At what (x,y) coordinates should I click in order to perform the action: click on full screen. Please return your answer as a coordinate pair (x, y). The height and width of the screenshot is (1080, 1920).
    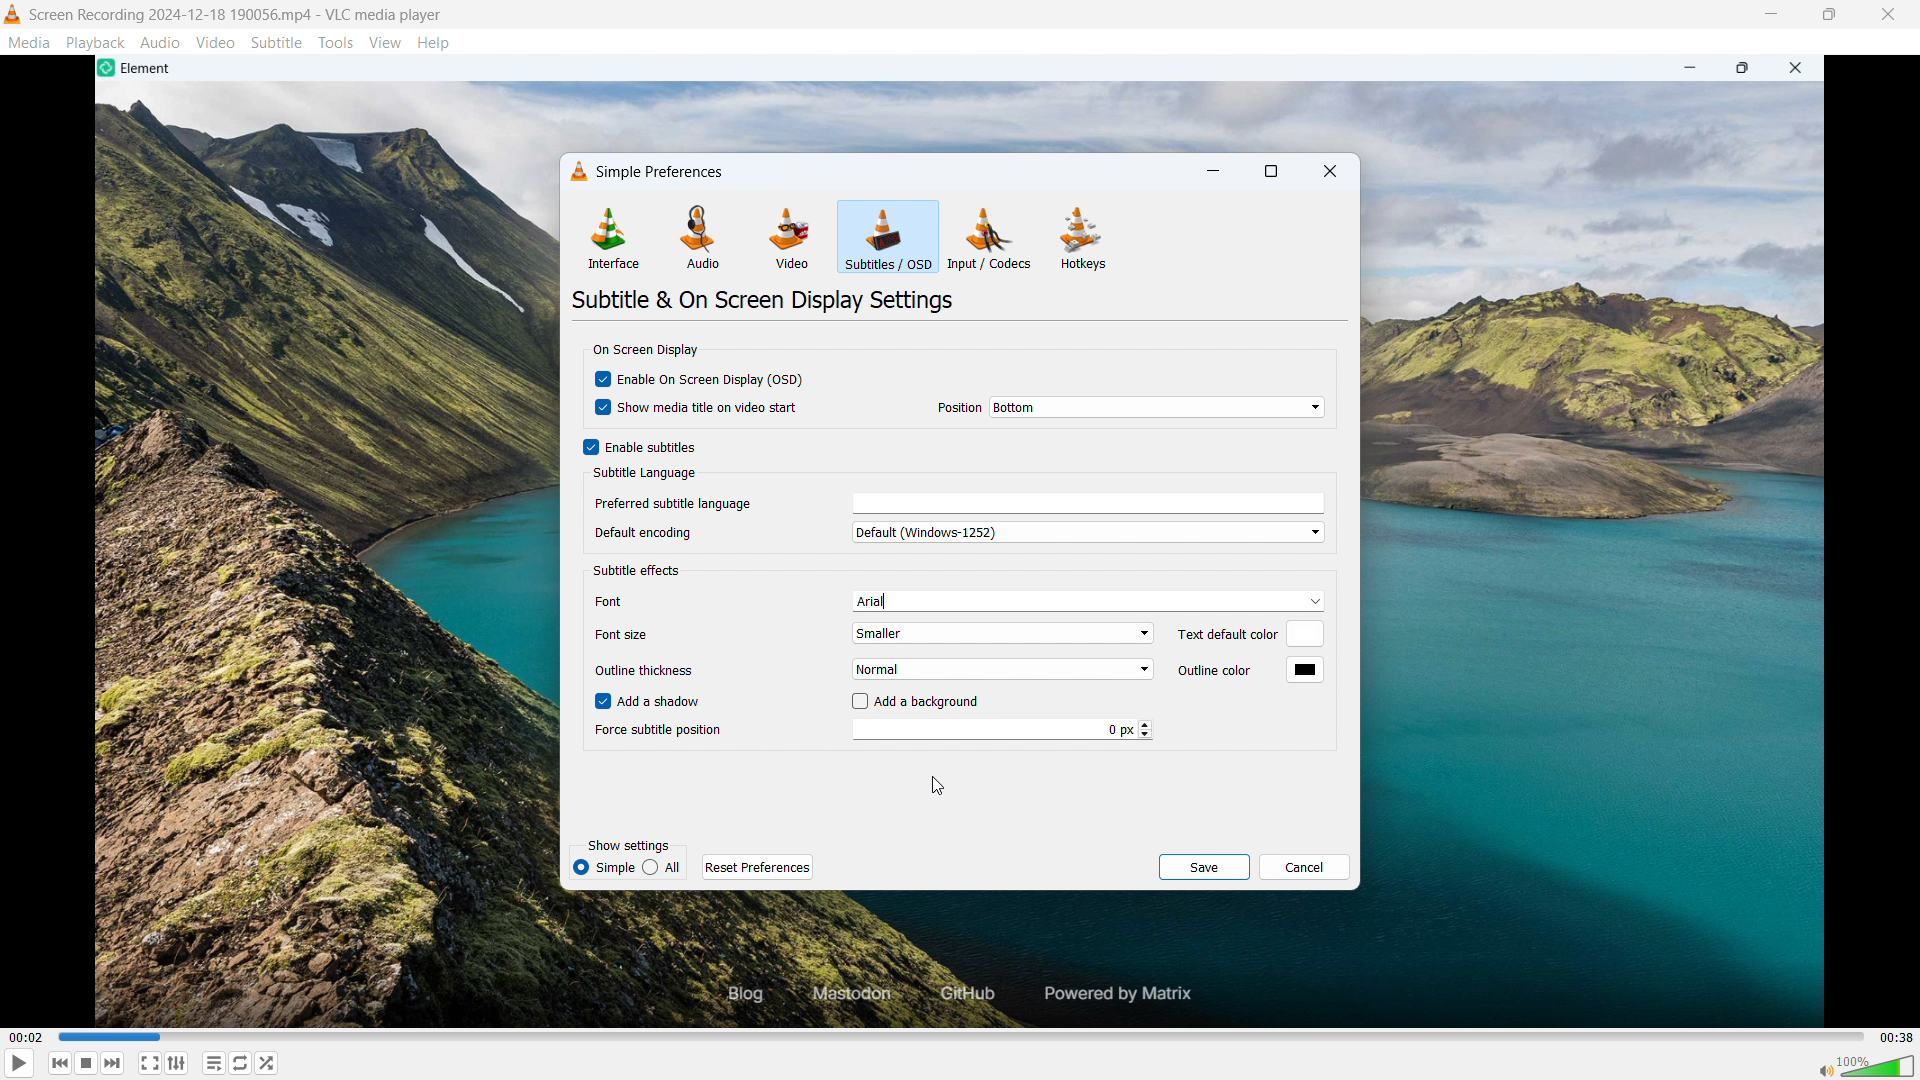
    Looking at the image, I should click on (150, 1063).